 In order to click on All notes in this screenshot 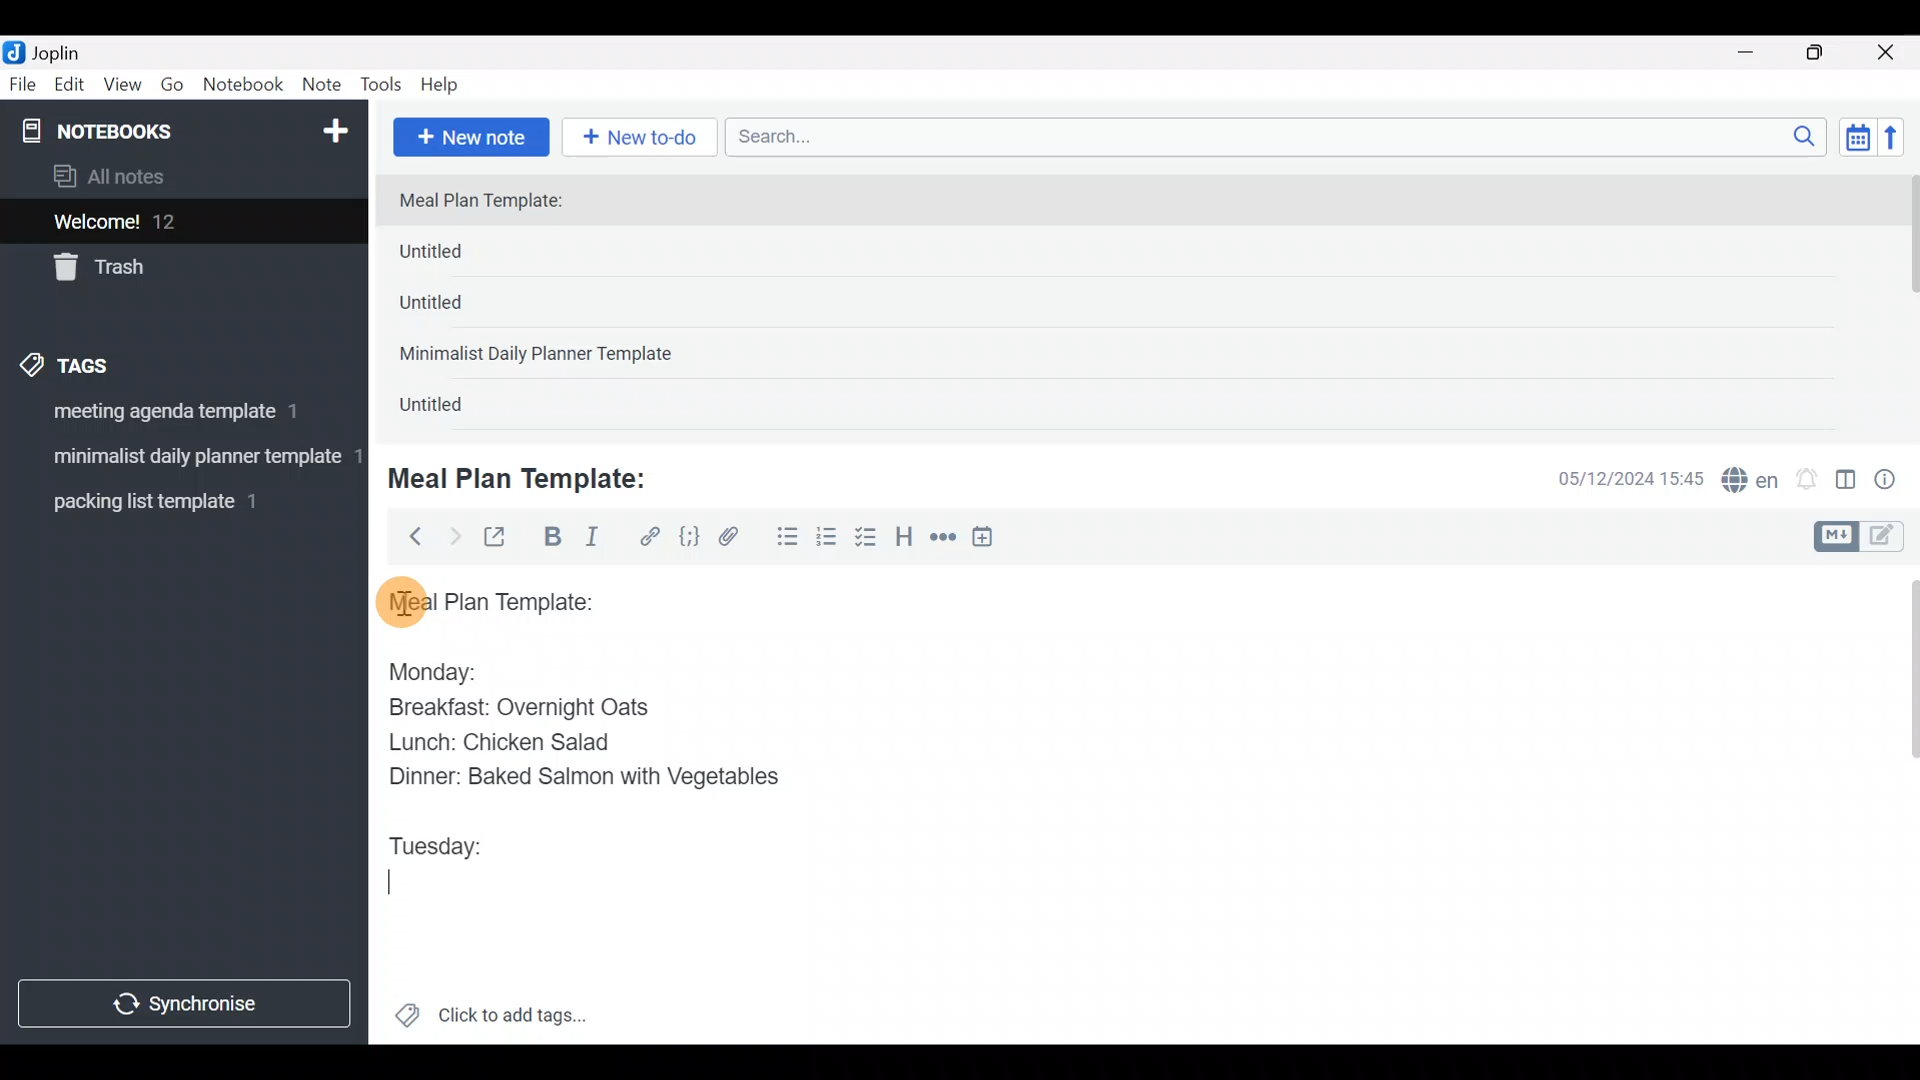, I will do `click(179, 178)`.